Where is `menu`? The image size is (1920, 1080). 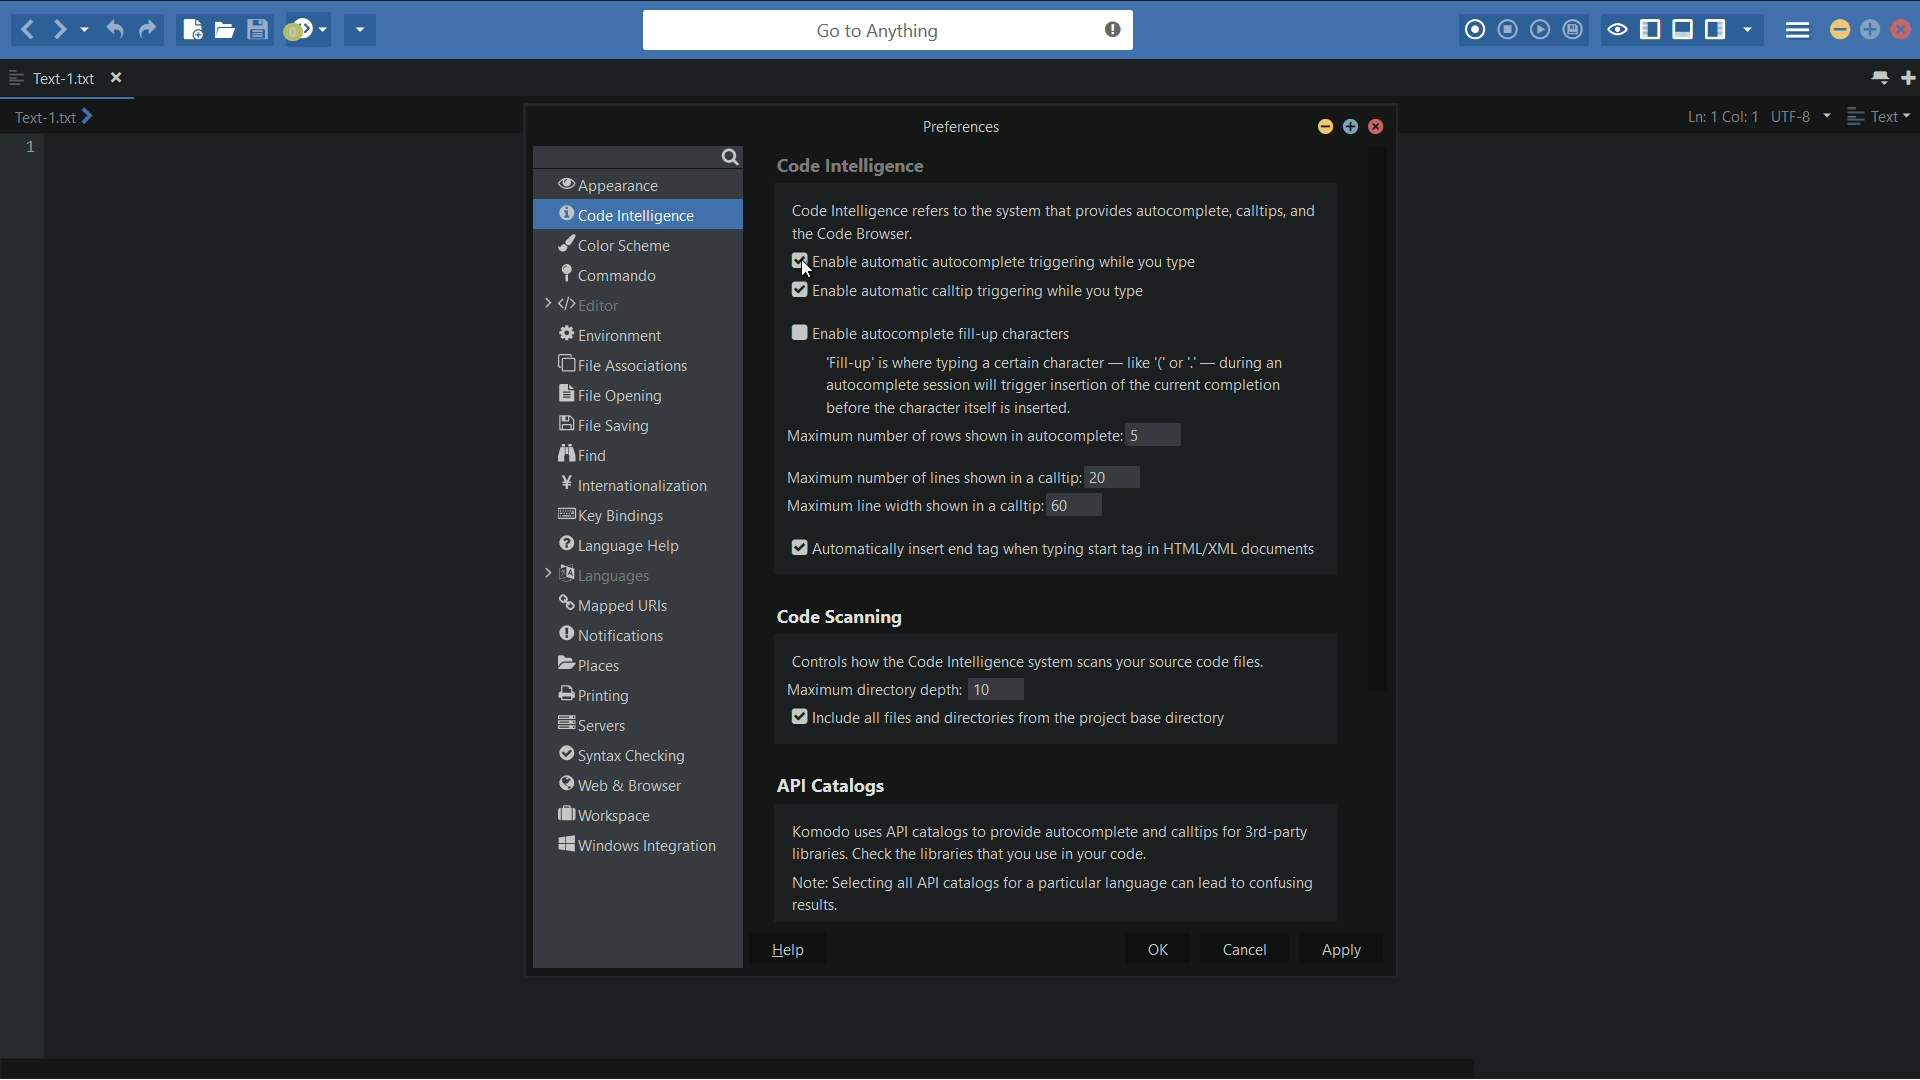 menu is located at coordinates (1798, 24).